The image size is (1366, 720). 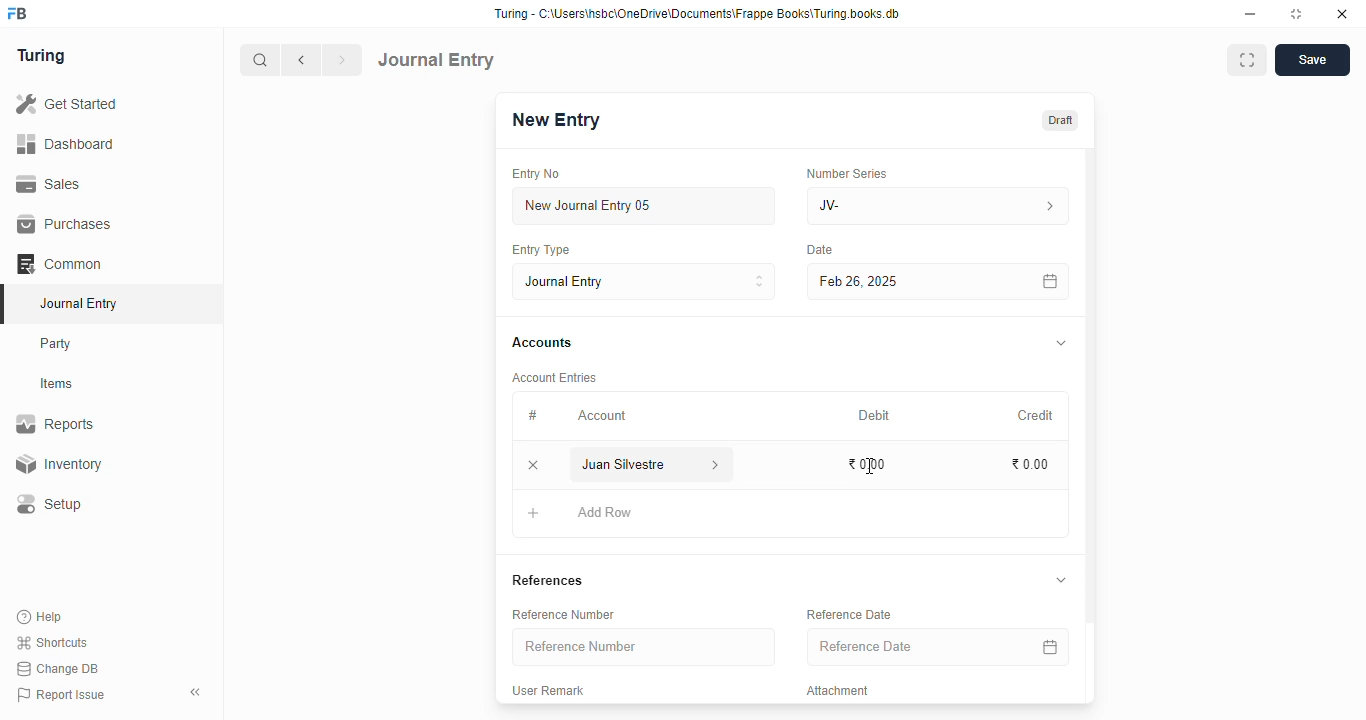 I want to click on user remark, so click(x=548, y=691).